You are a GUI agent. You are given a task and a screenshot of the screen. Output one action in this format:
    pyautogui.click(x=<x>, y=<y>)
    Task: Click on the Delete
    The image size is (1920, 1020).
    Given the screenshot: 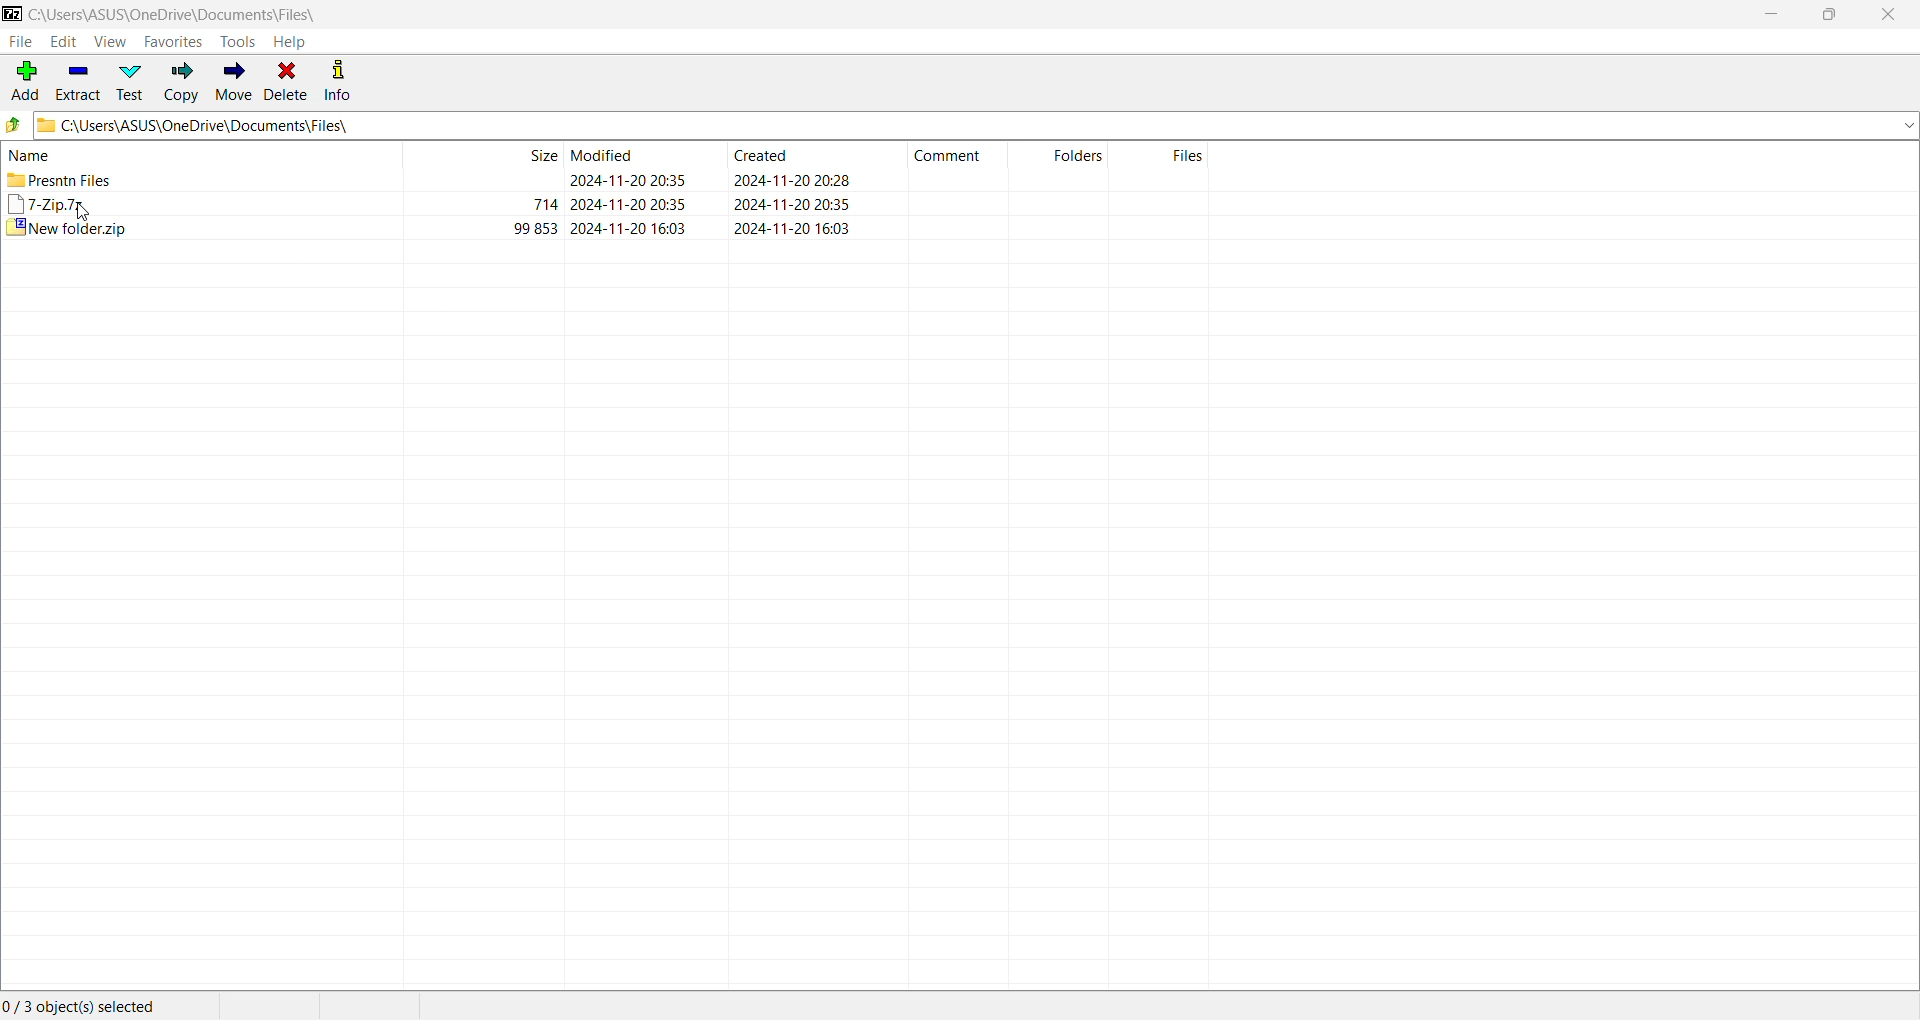 What is the action you would take?
    pyautogui.click(x=287, y=80)
    